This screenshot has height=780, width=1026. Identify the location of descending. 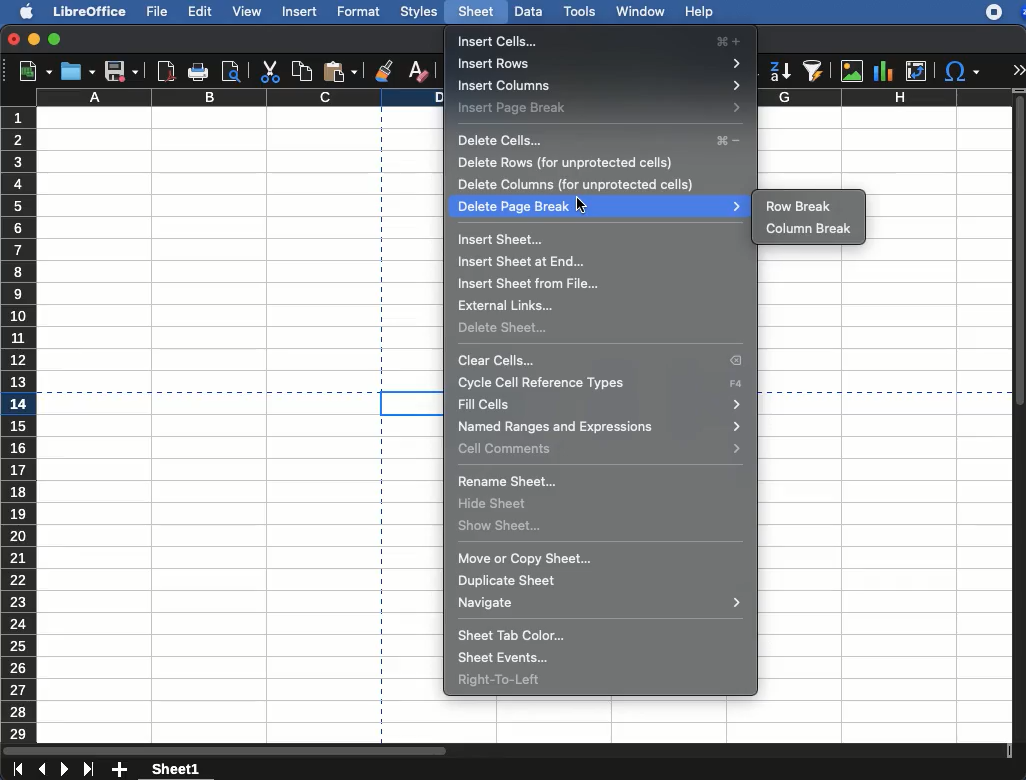
(780, 73).